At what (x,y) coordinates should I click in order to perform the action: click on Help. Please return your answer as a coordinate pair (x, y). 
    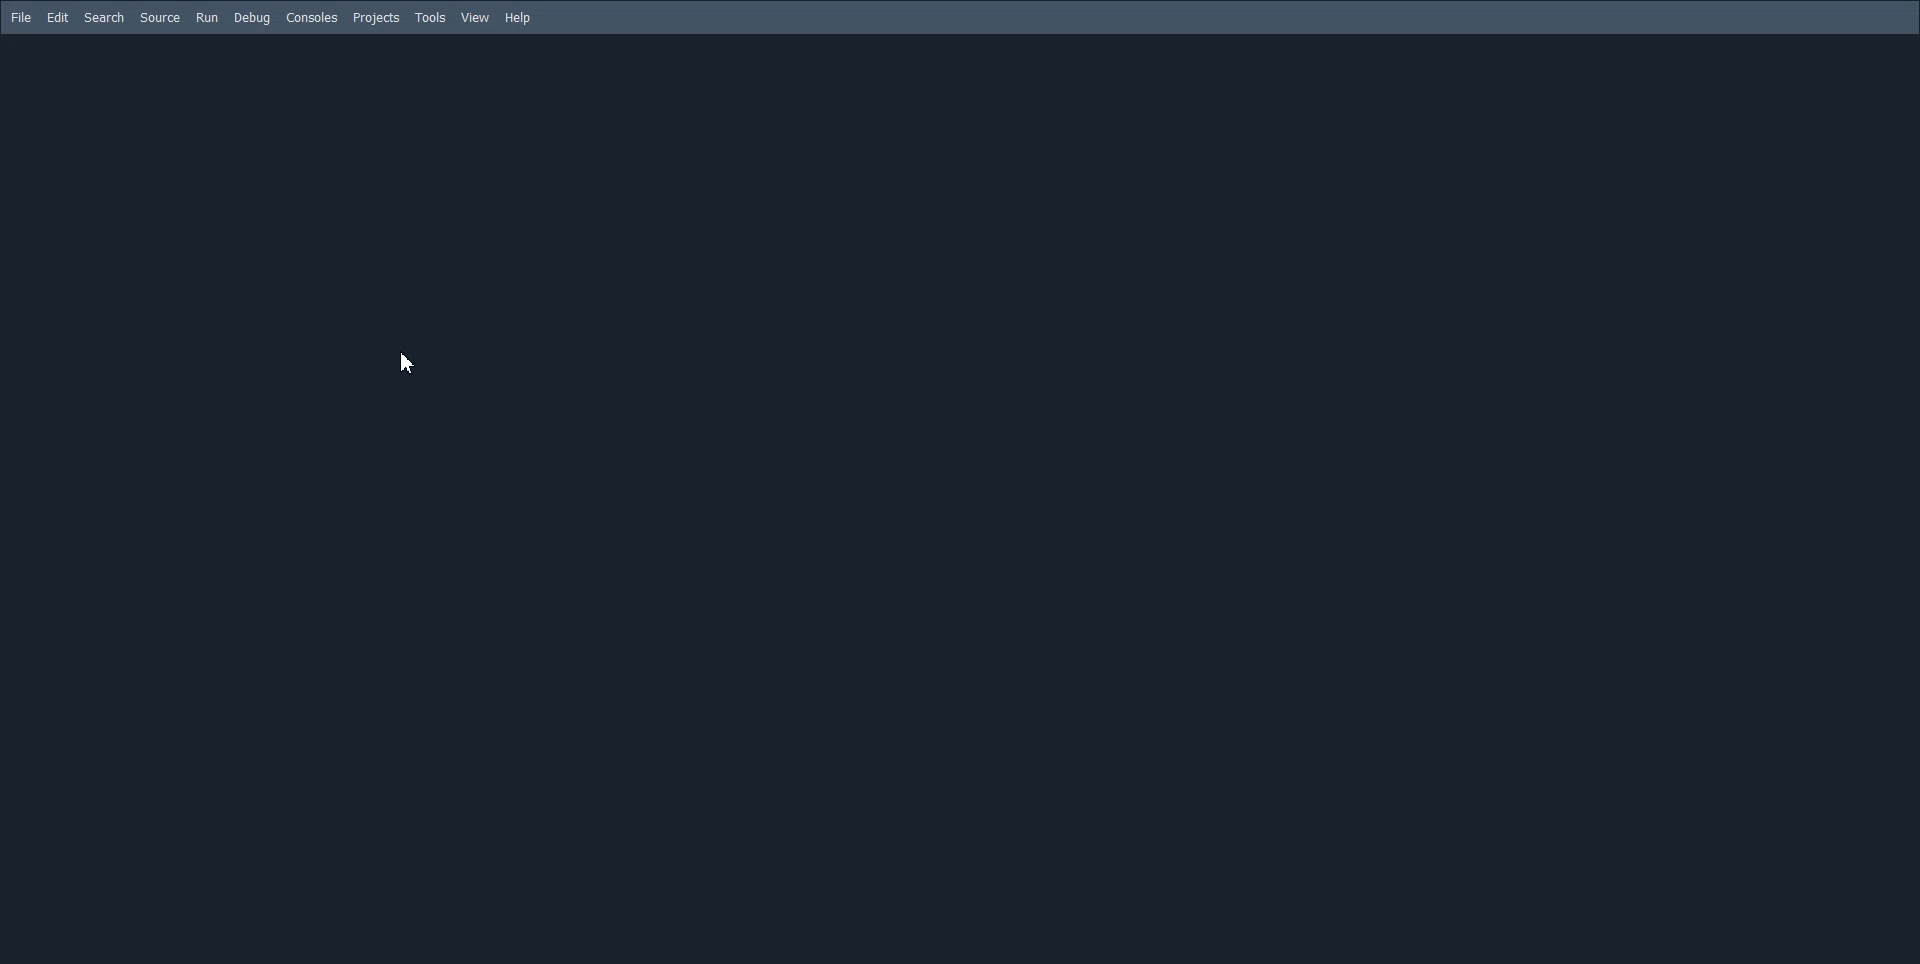
    Looking at the image, I should click on (517, 17).